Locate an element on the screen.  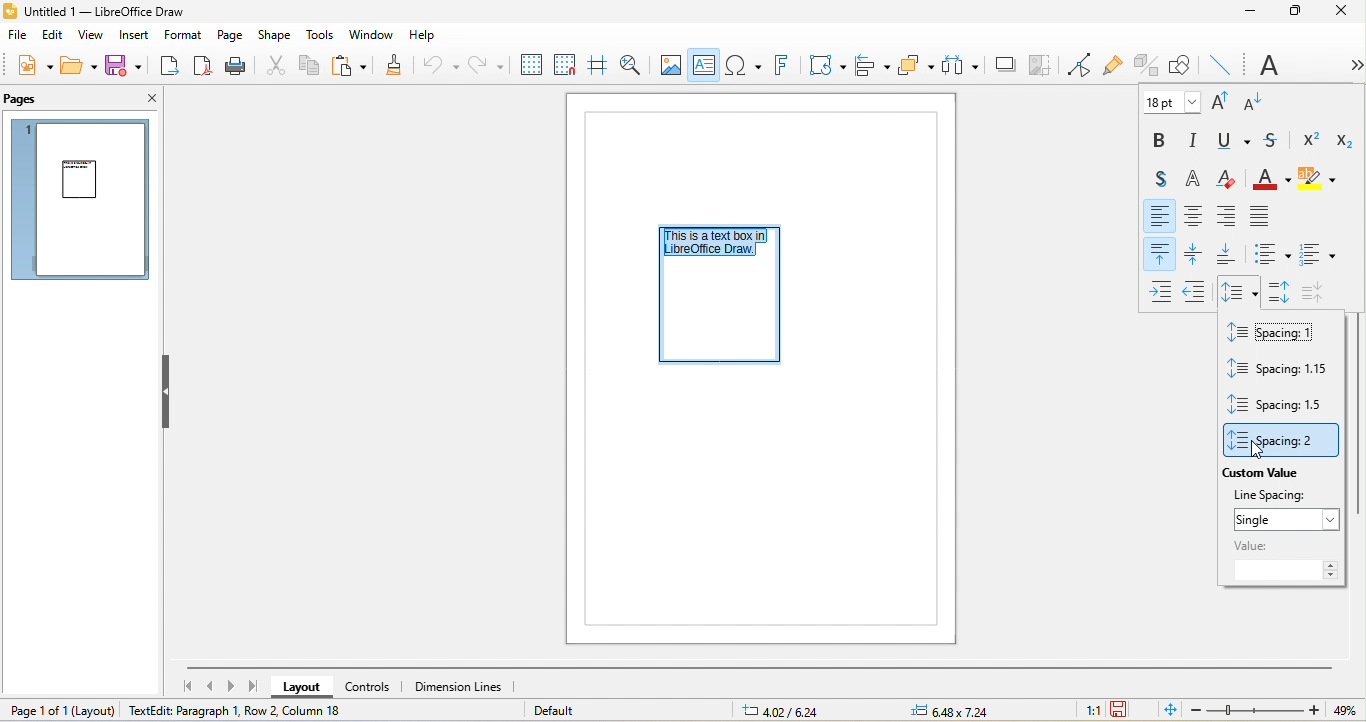
redo is located at coordinates (488, 66).